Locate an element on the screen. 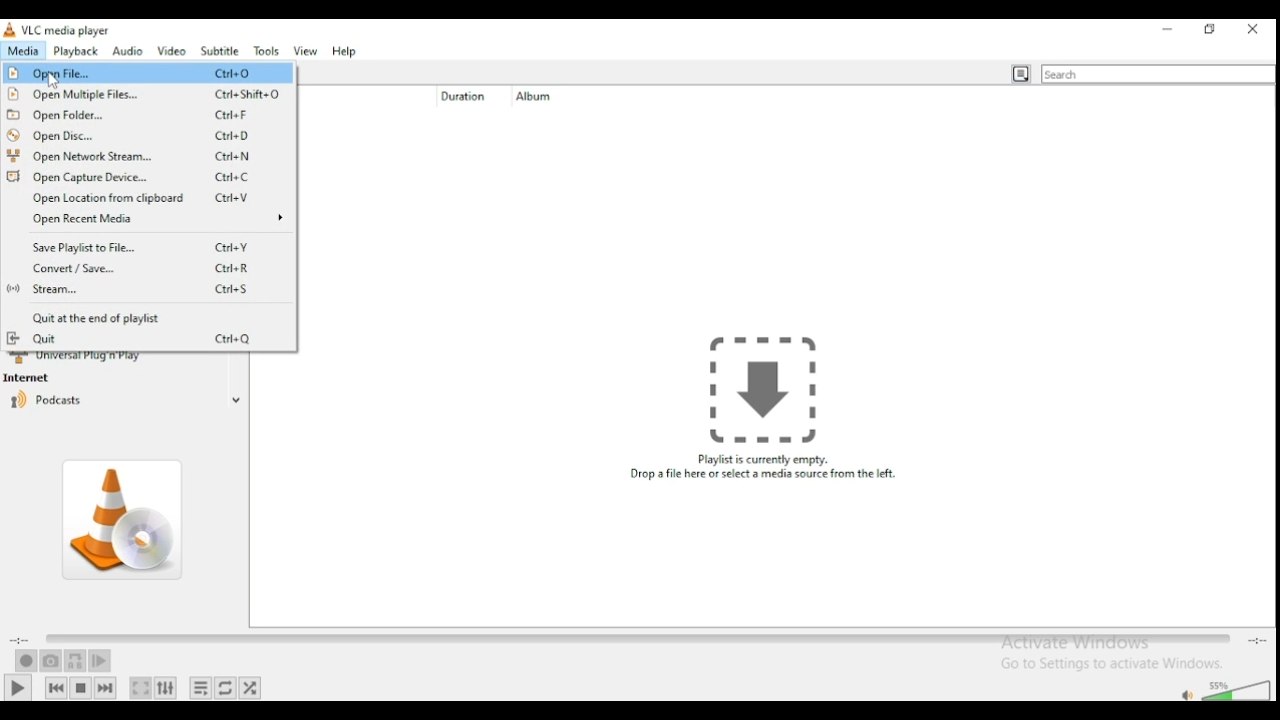 The image size is (1280, 720). toggle video in fullscreen is located at coordinates (140, 689).